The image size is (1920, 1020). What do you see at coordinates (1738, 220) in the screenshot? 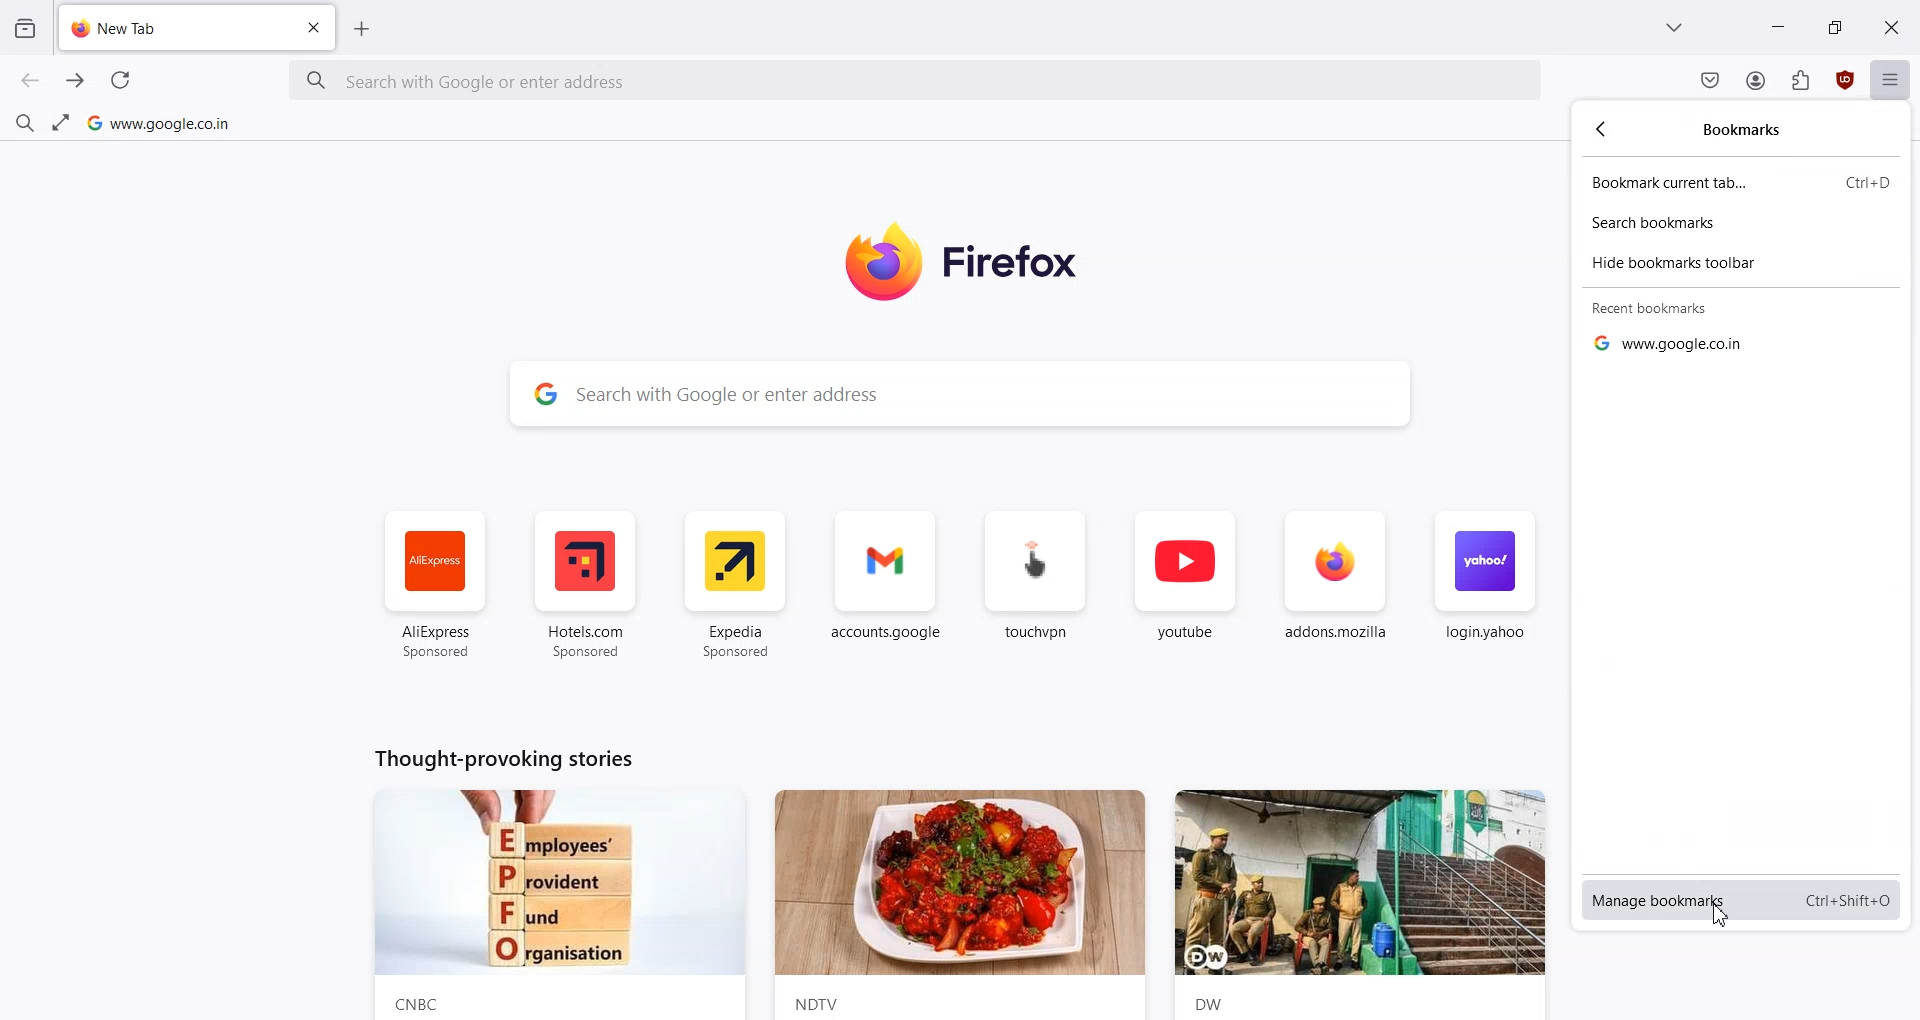
I see `Search bookmarks` at bounding box center [1738, 220].